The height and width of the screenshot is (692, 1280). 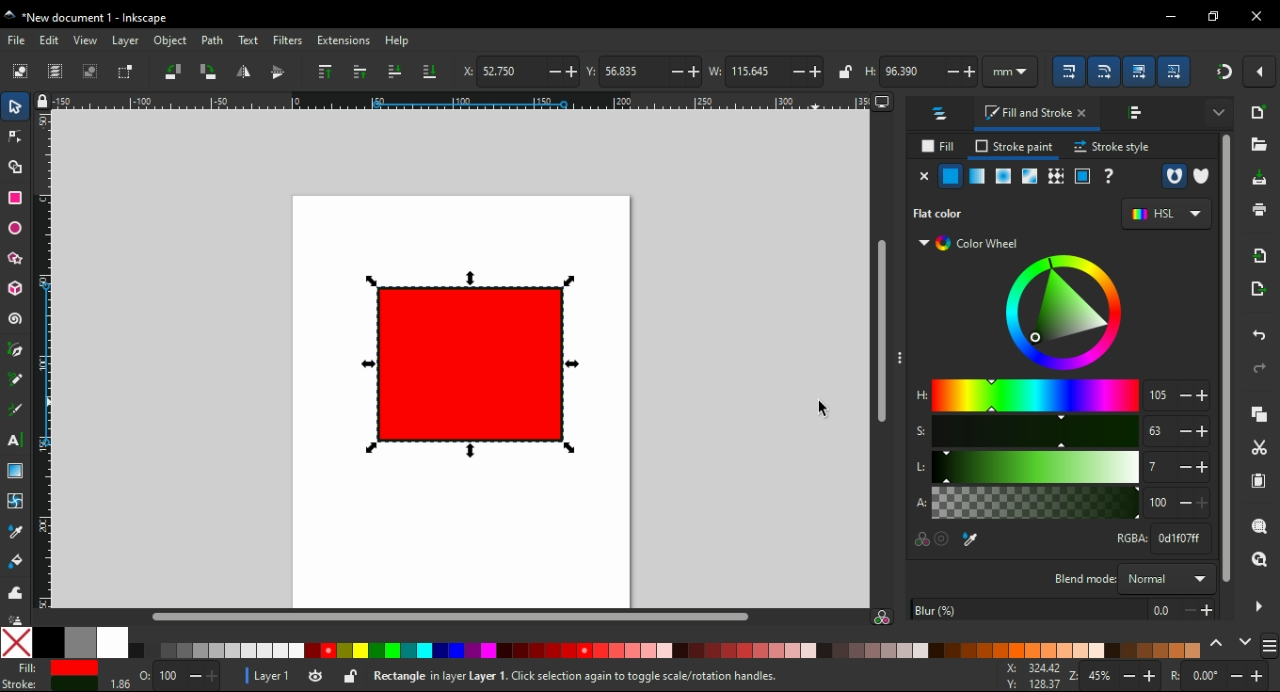 I want to click on out of gamut!, so click(x=945, y=540).